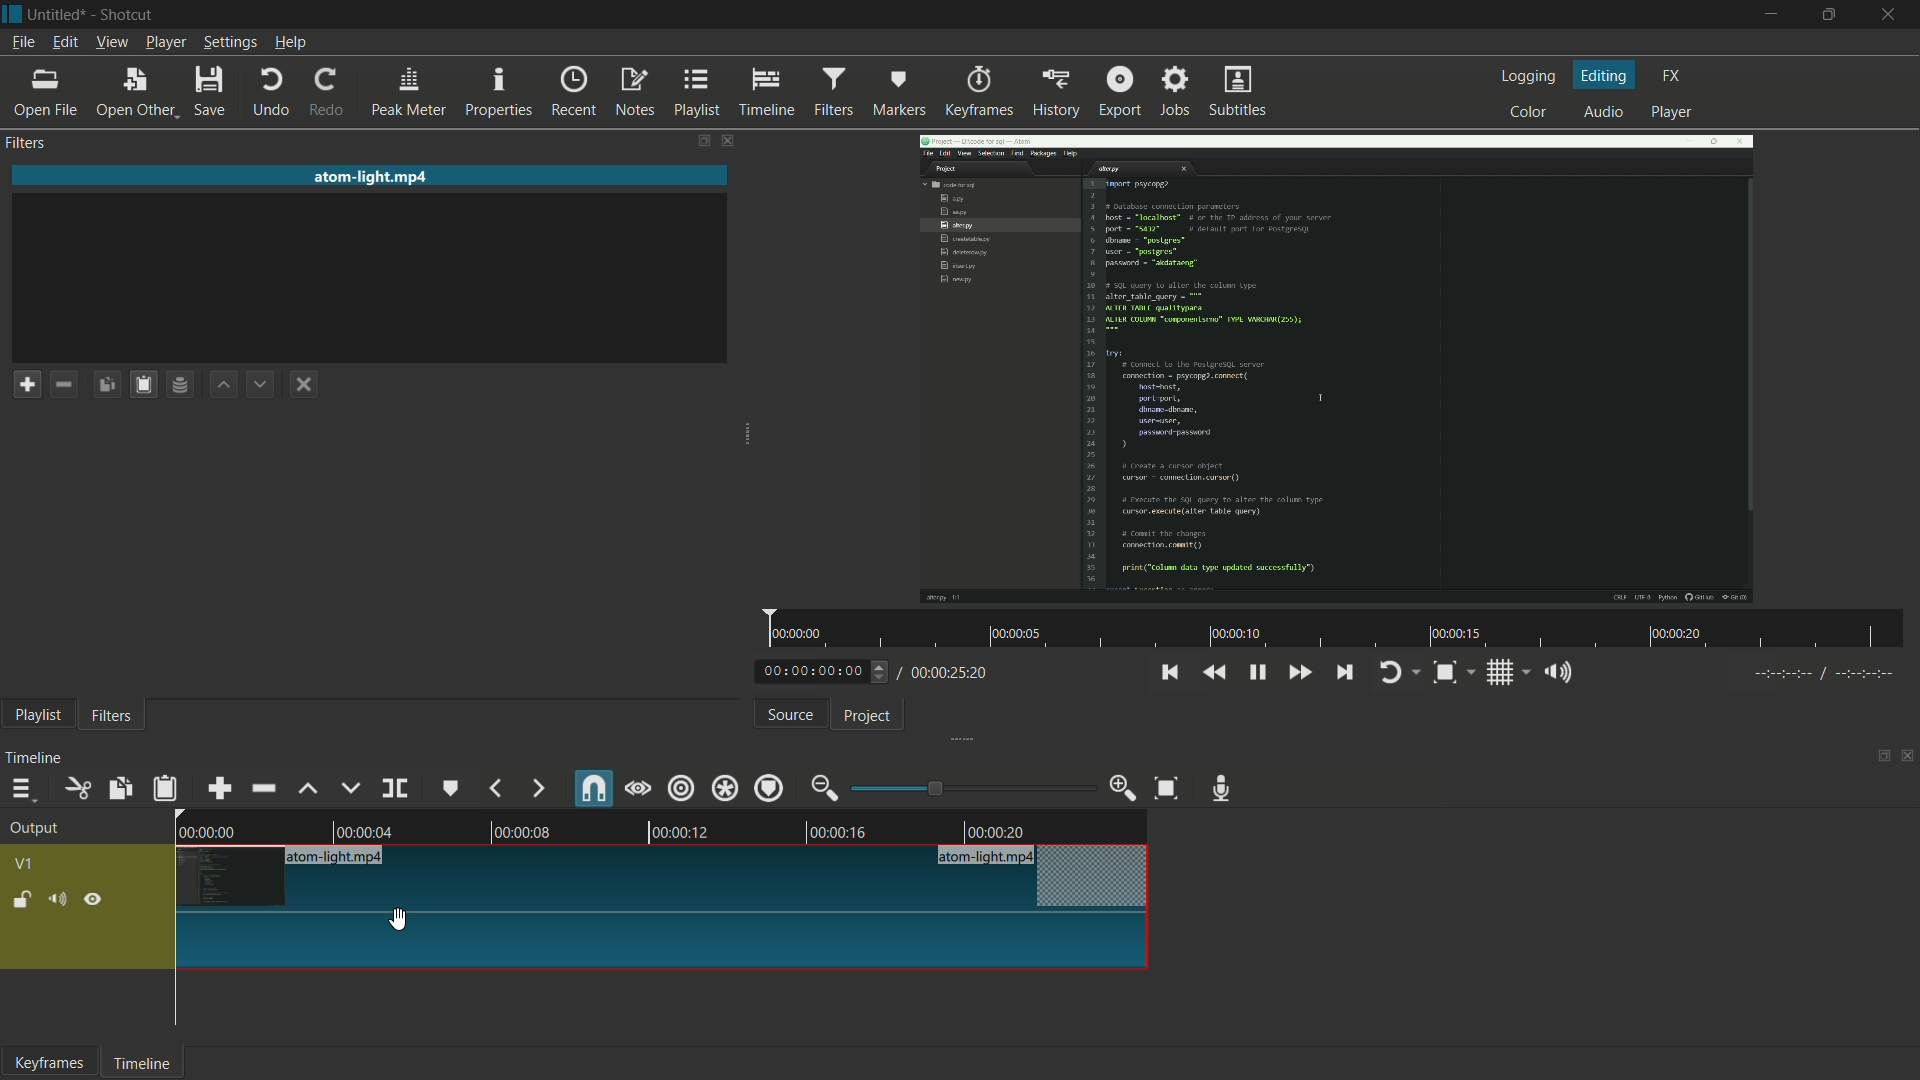  What do you see at coordinates (63, 384) in the screenshot?
I see `remove filter` at bounding box center [63, 384].